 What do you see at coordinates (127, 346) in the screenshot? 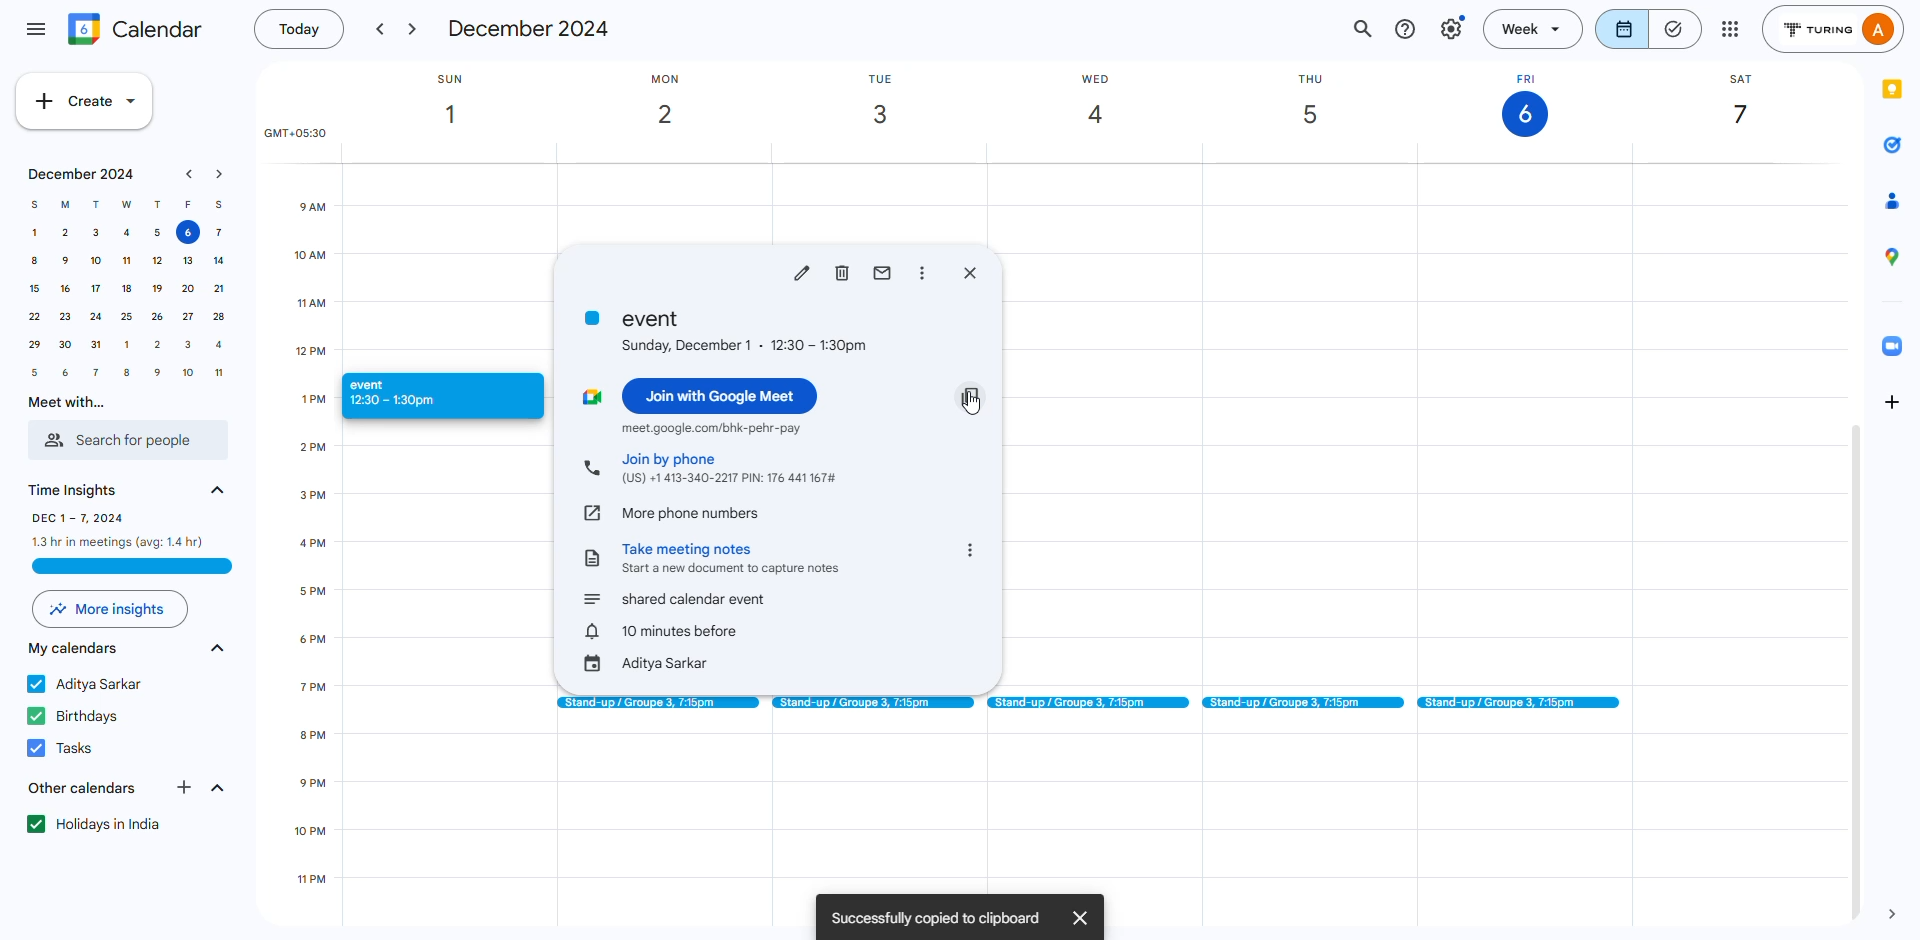
I see `1` at bounding box center [127, 346].